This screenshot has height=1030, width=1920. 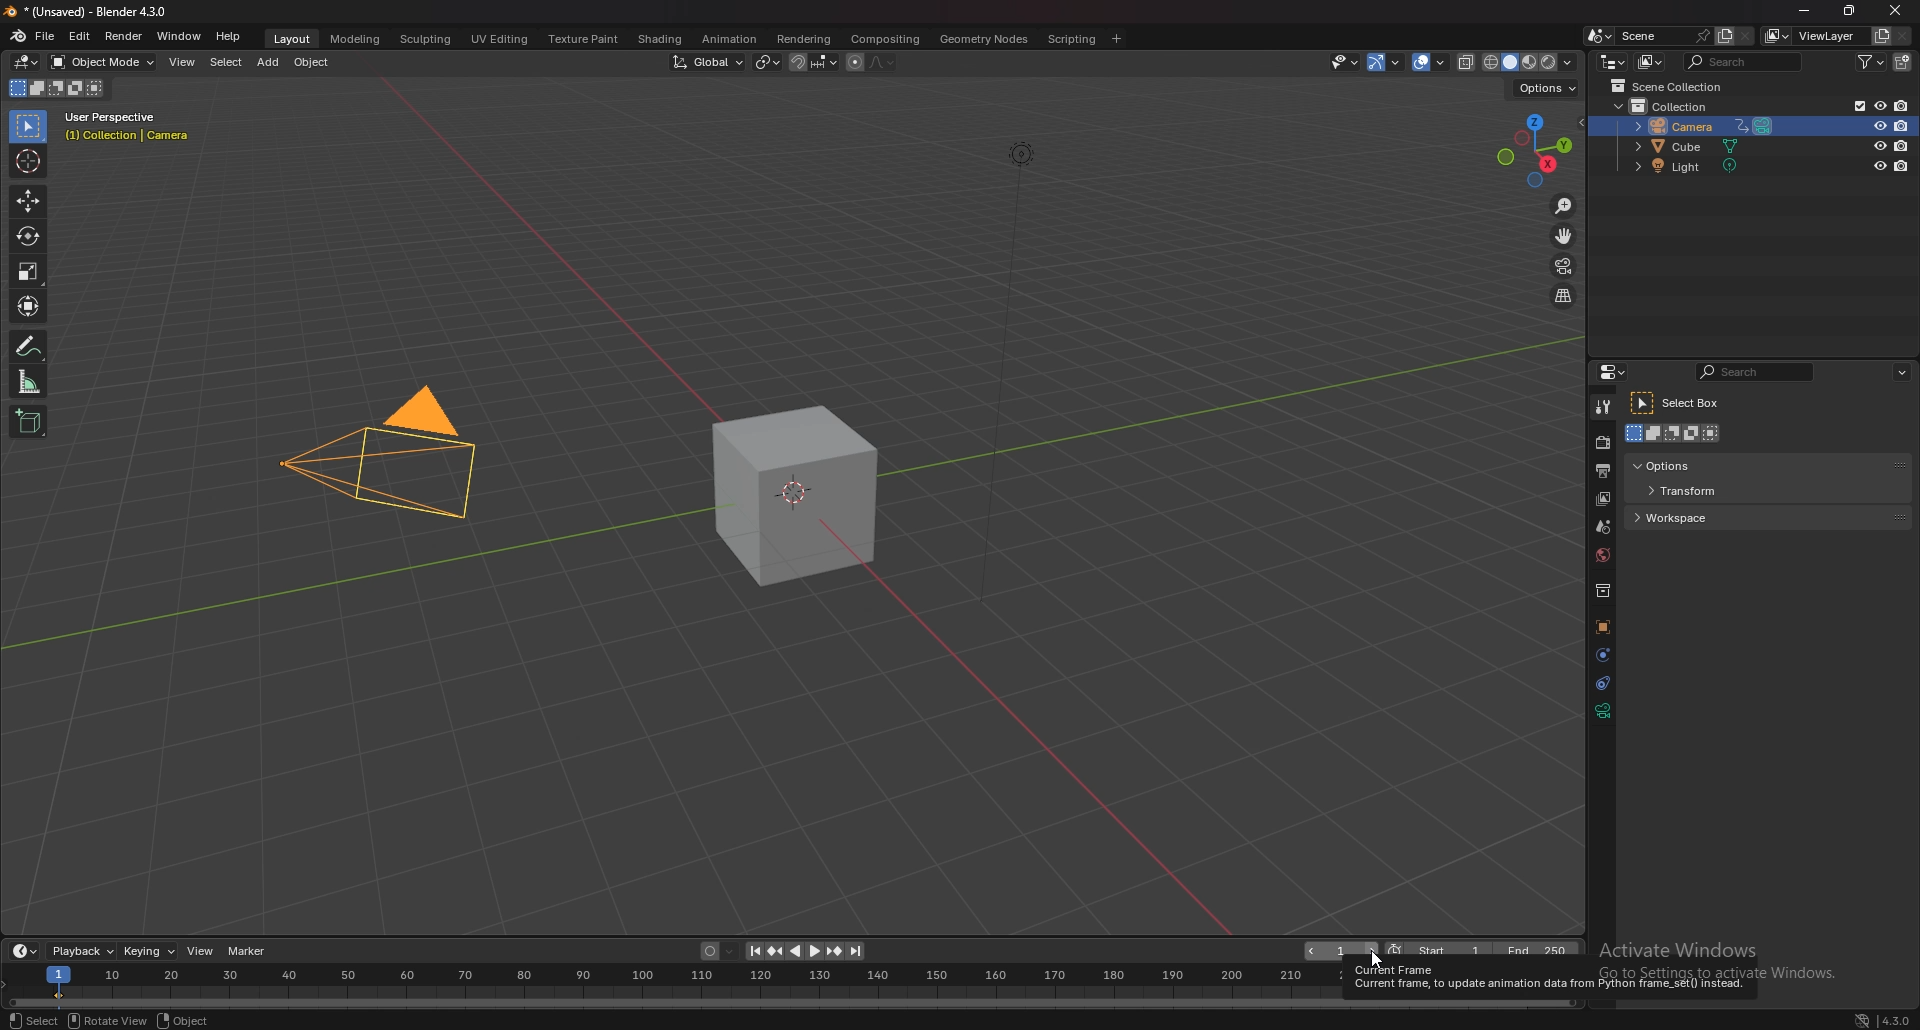 What do you see at coordinates (804, 39) in the screenshot?
I see `rendering` at bounding box center [804, 39].